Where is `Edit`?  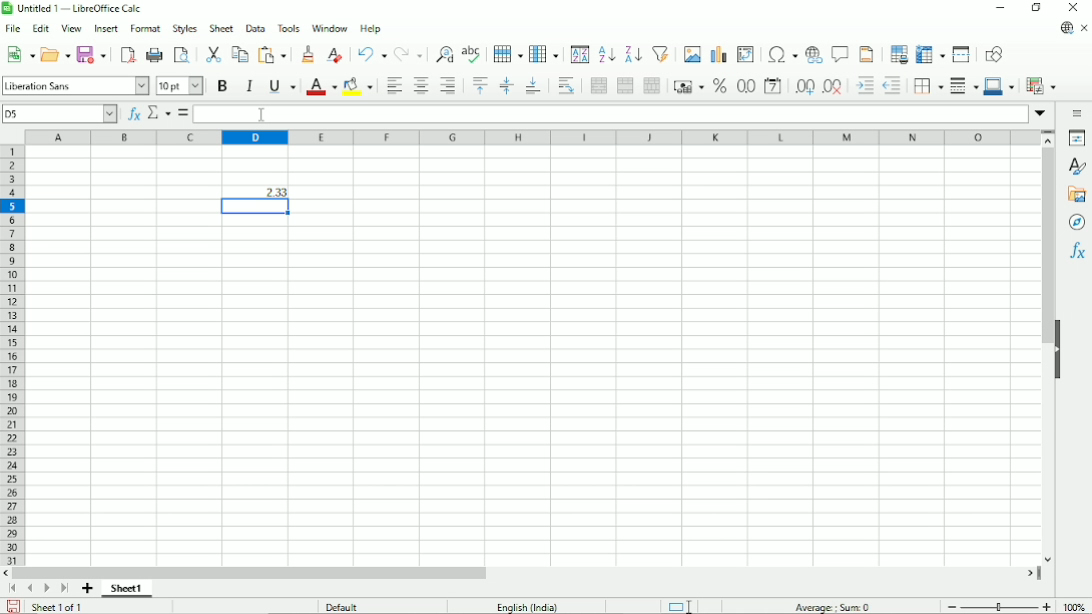
Edit is located at coordinates (40, 29).